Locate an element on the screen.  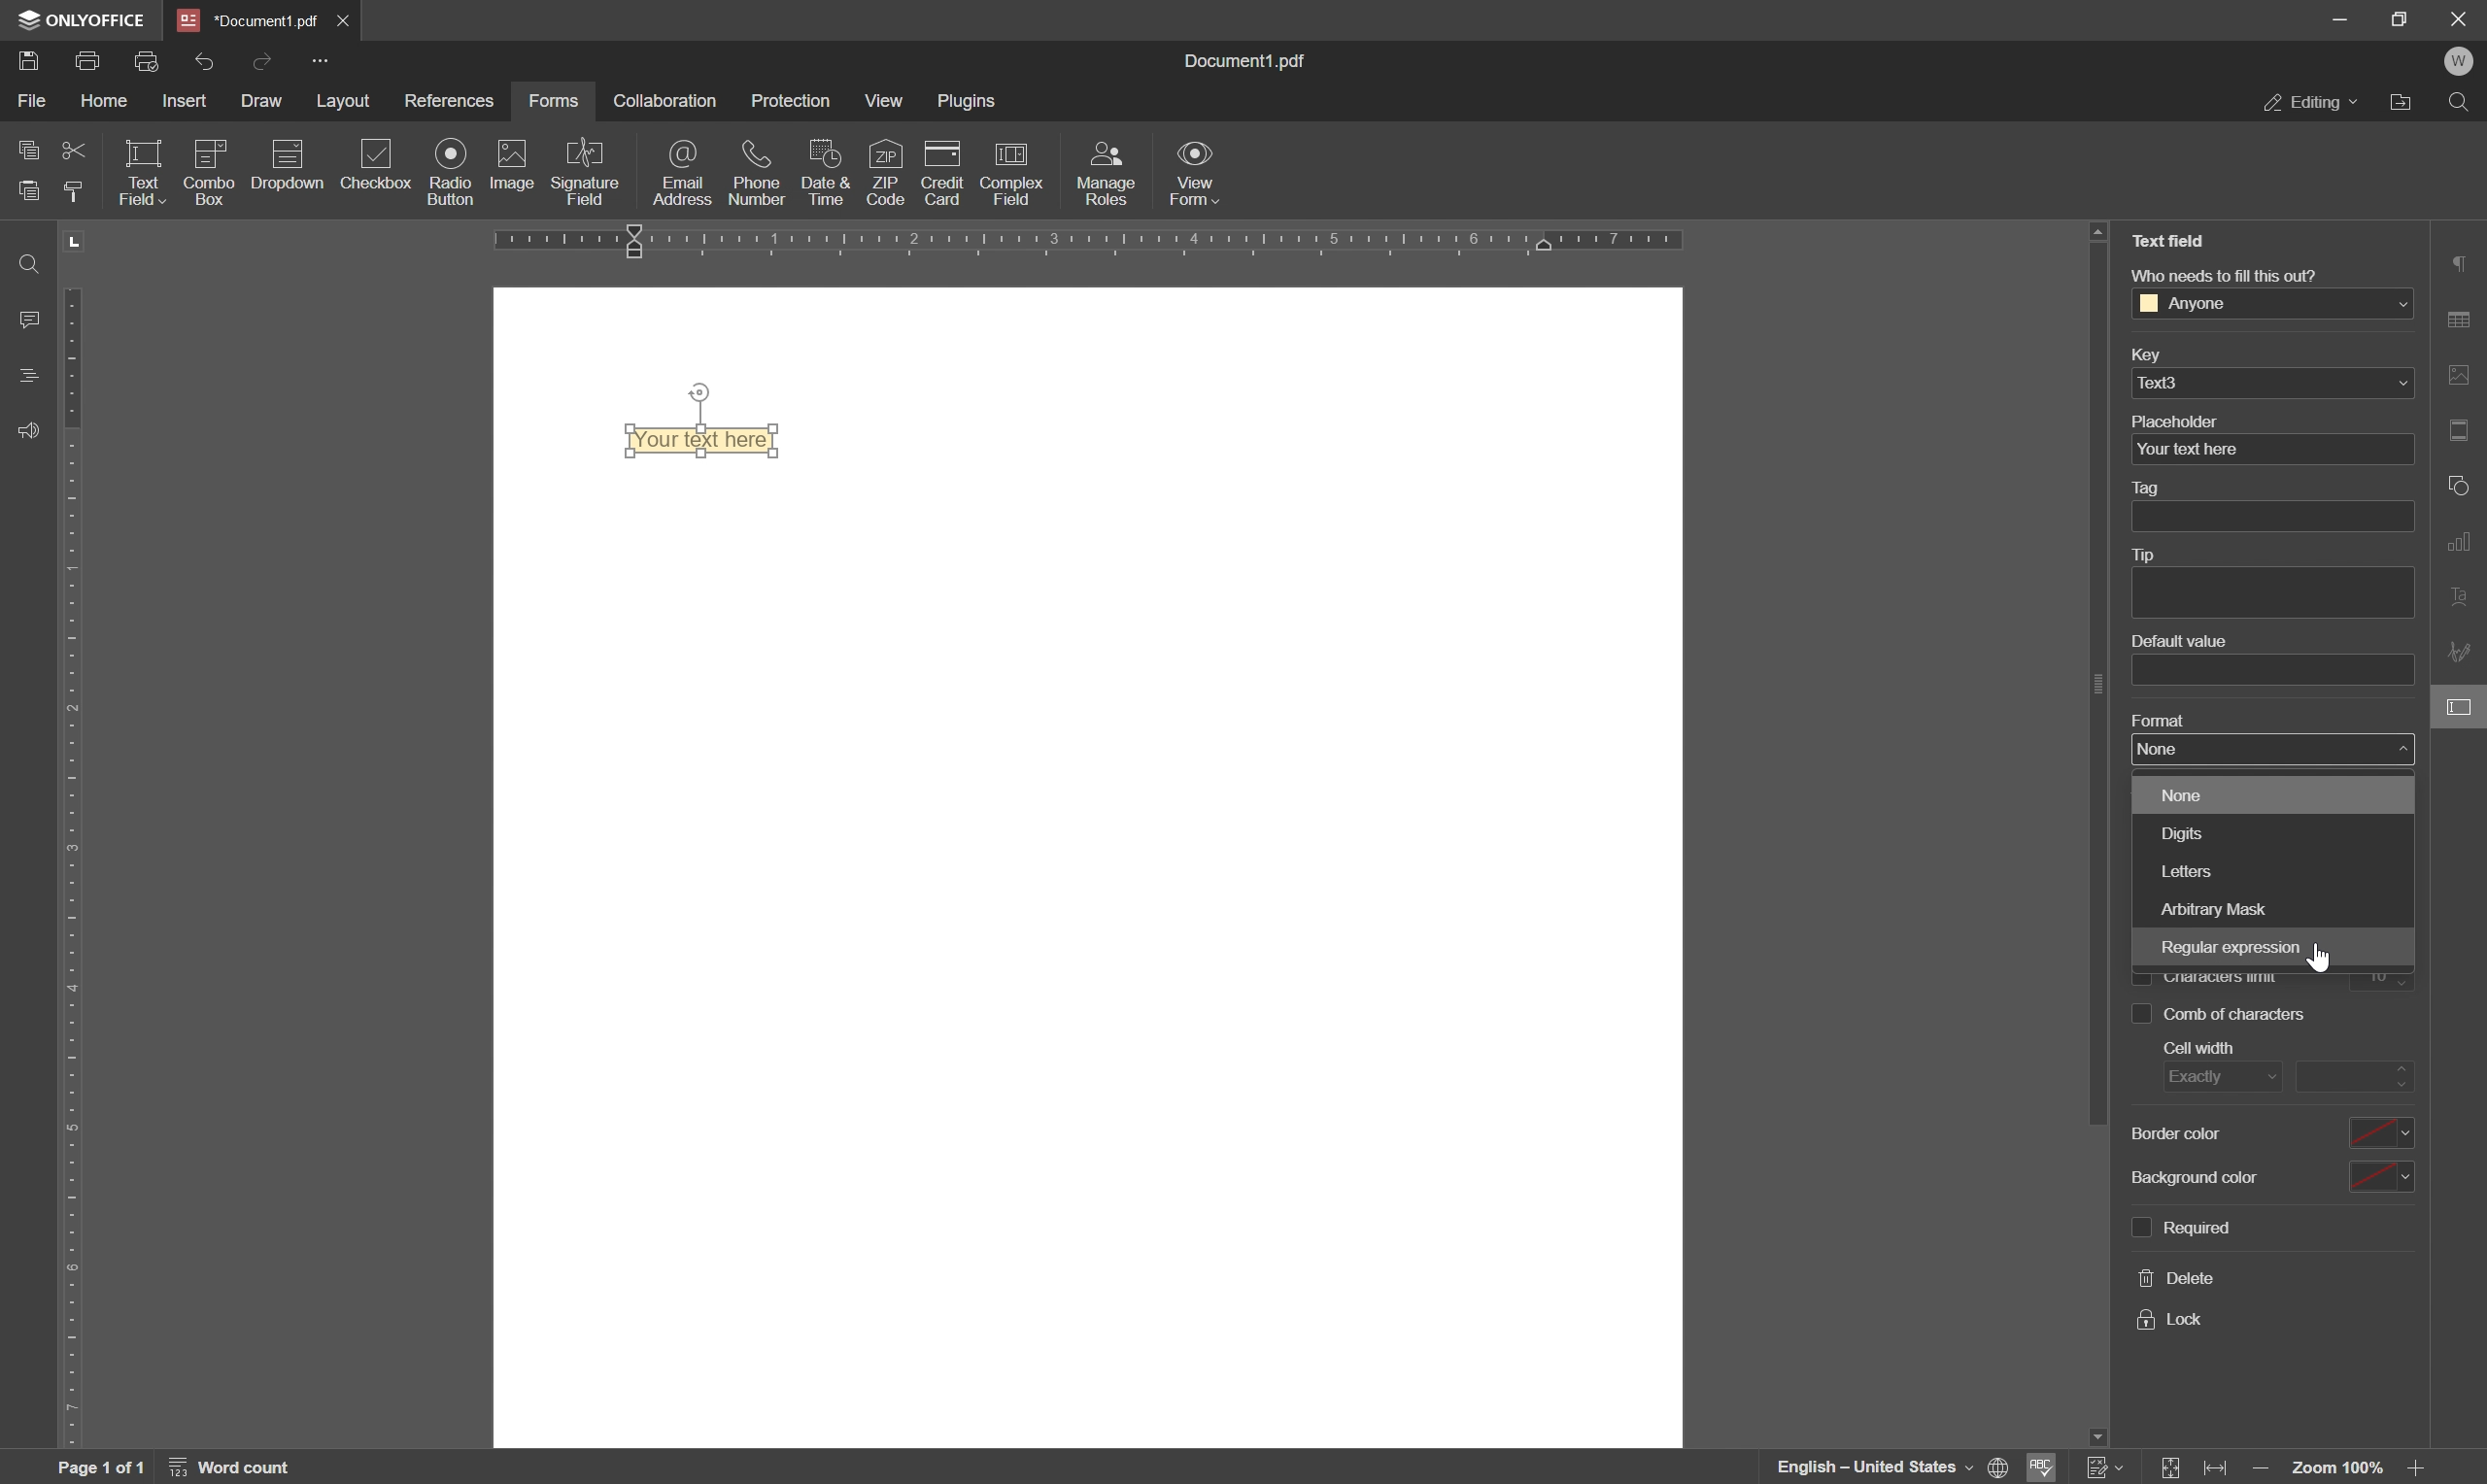
Text field is located at coordinates (711, 442).